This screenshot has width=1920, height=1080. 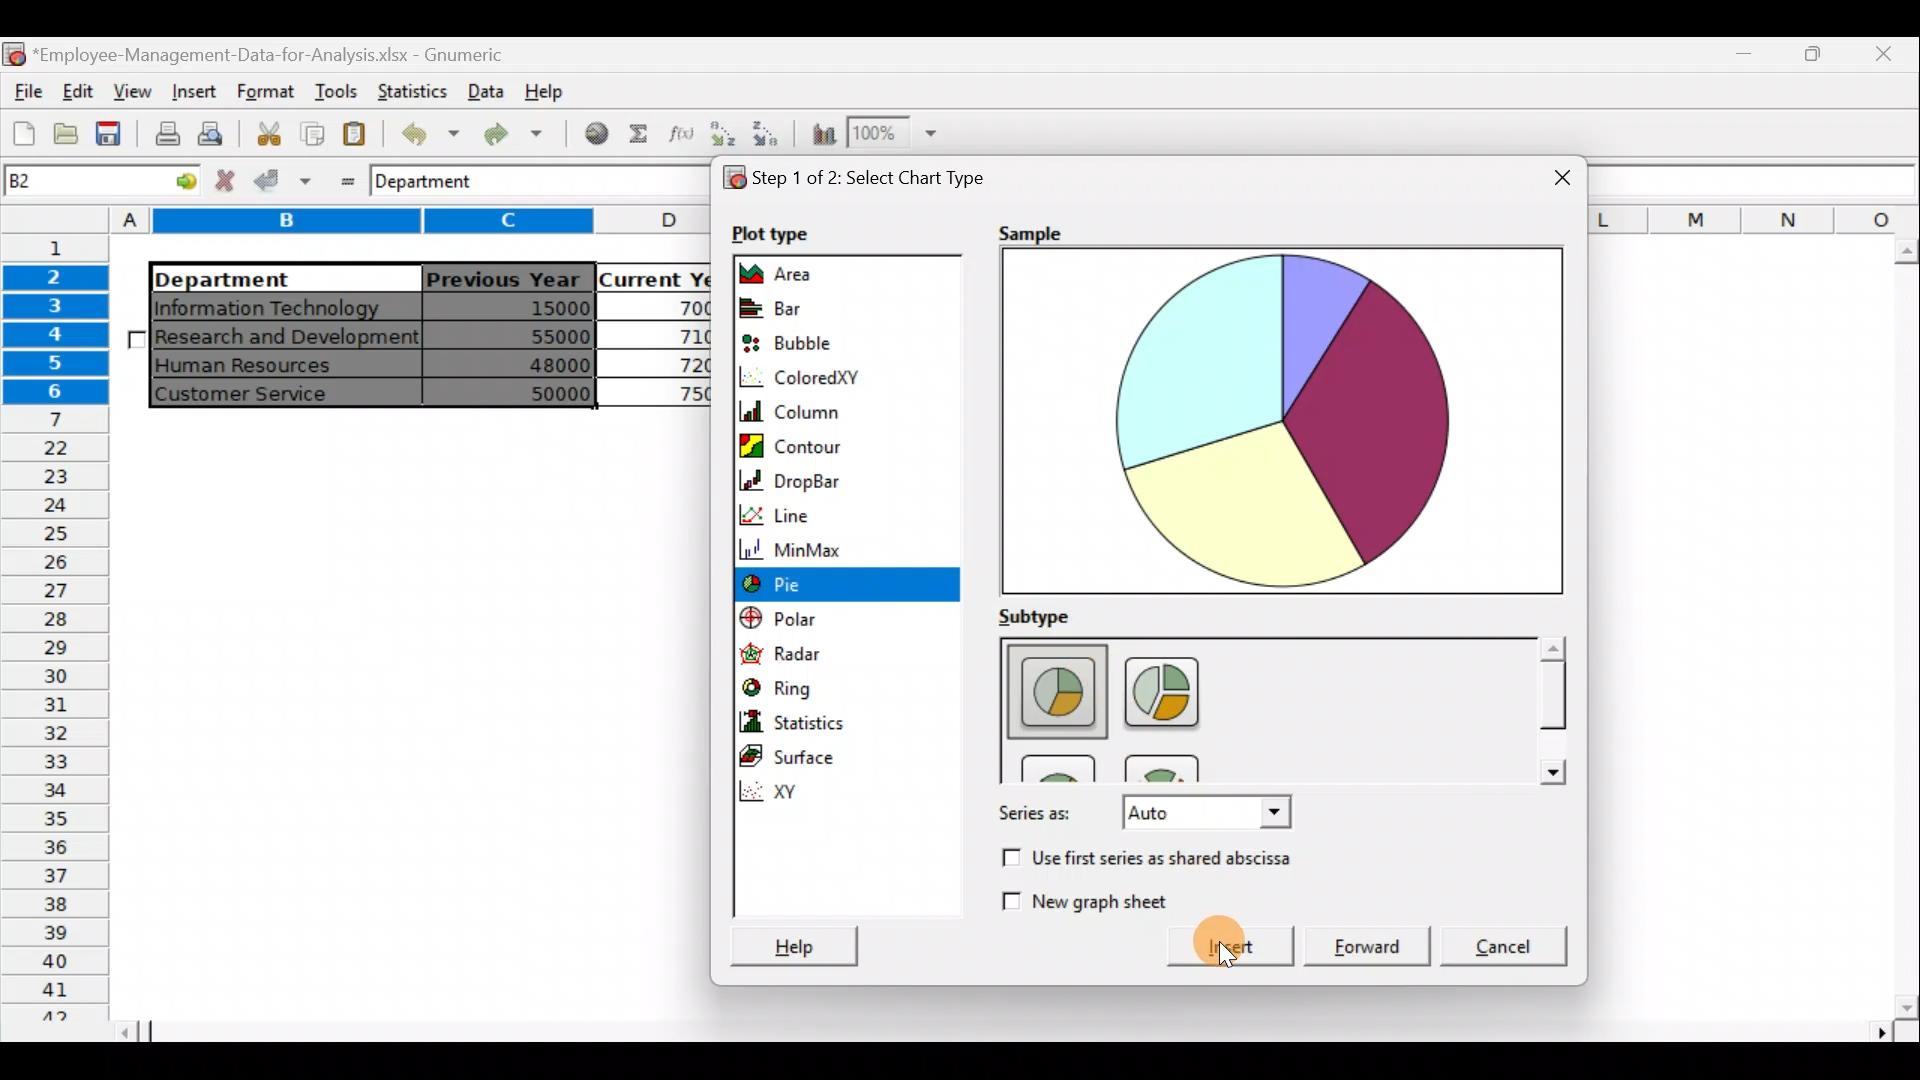 I want to click on ColoredXY, so click(x=812, y=377).